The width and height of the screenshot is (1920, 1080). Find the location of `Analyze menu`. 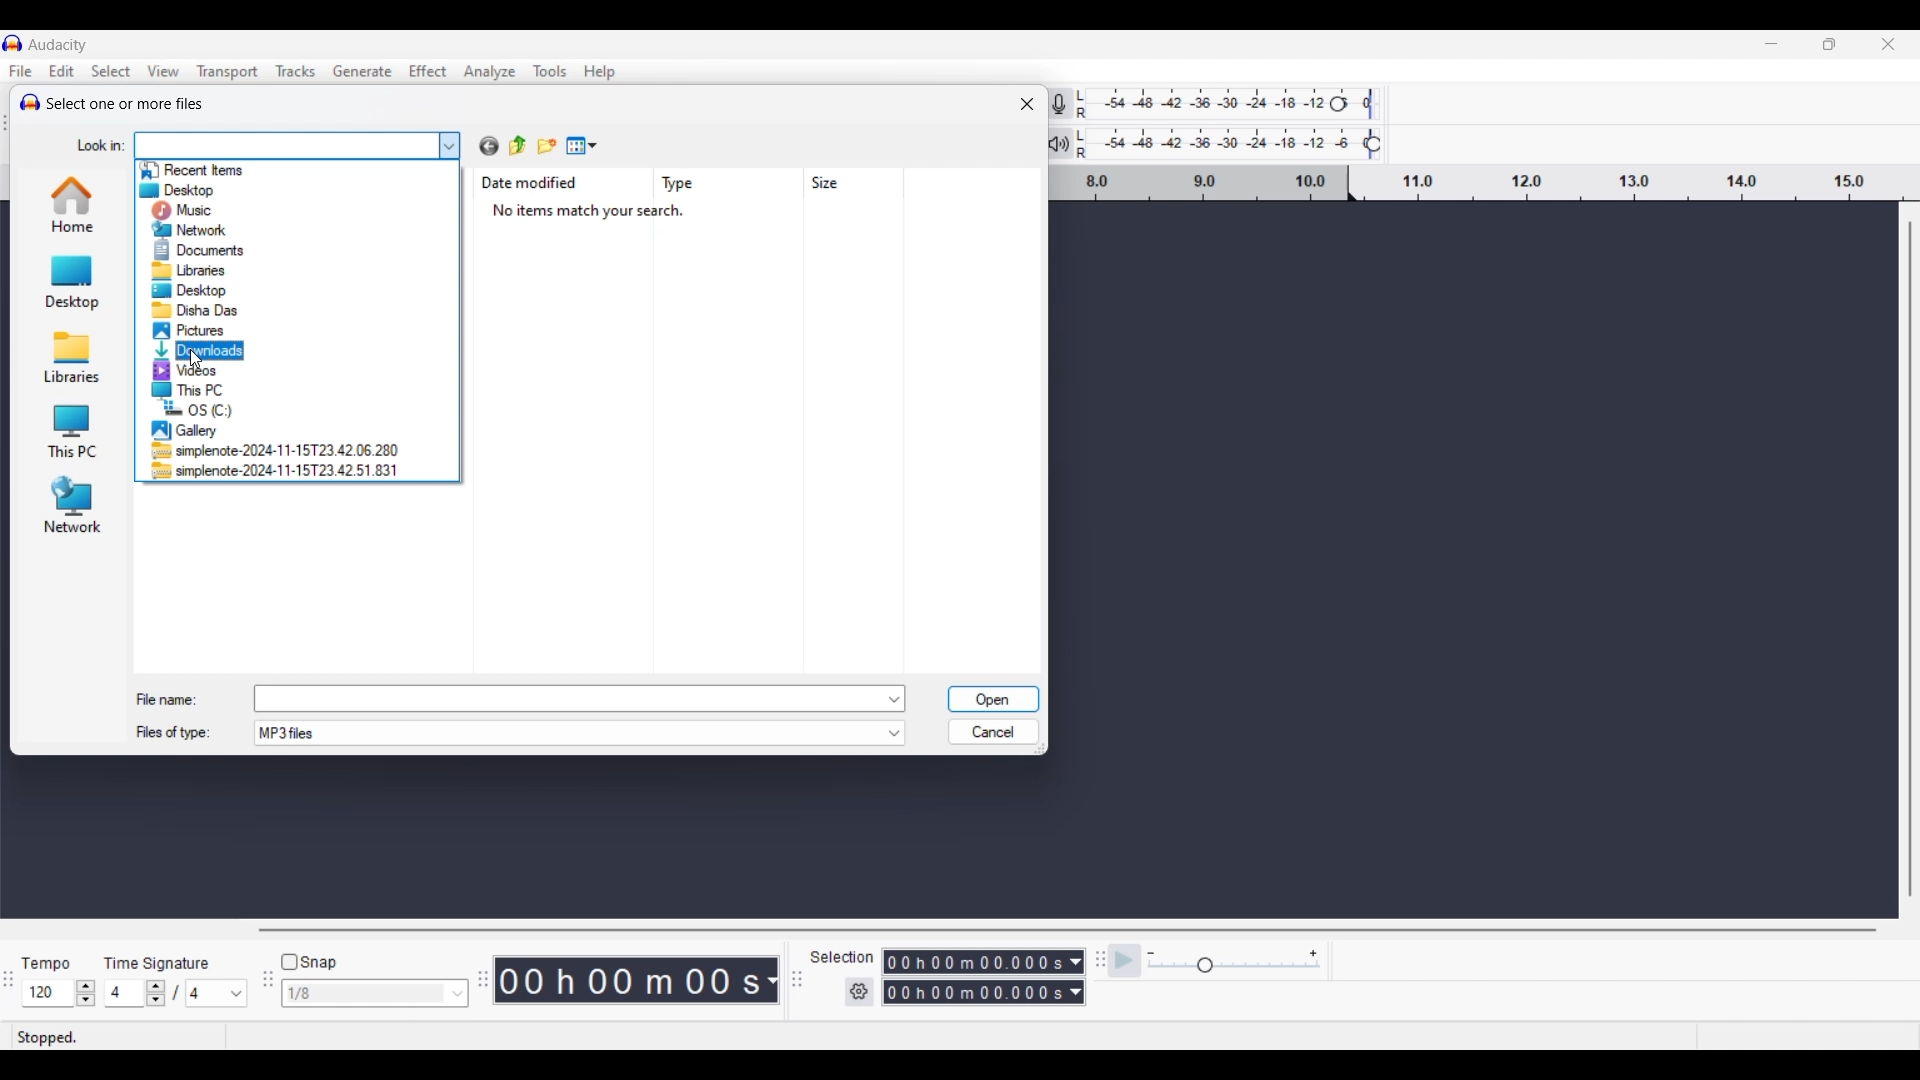

Analyze menu is located at coordinates (489, 72).